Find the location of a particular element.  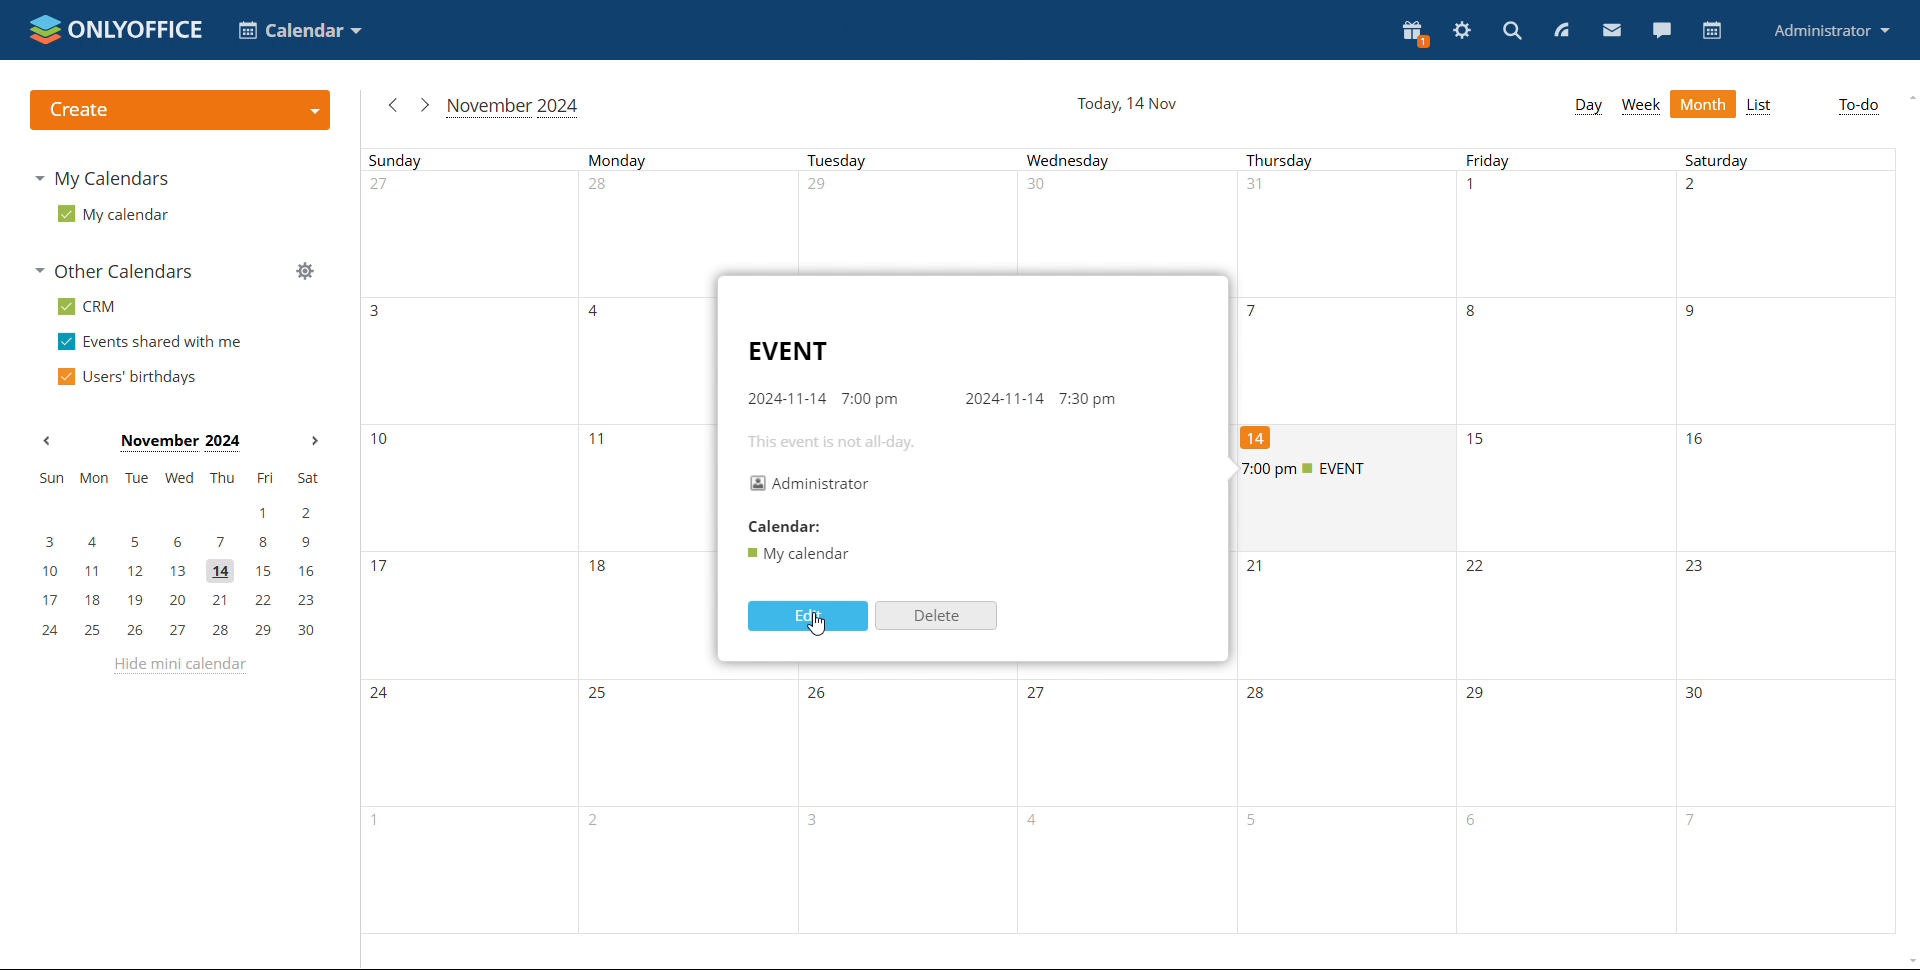

number is located at coordinates (1700, 190).